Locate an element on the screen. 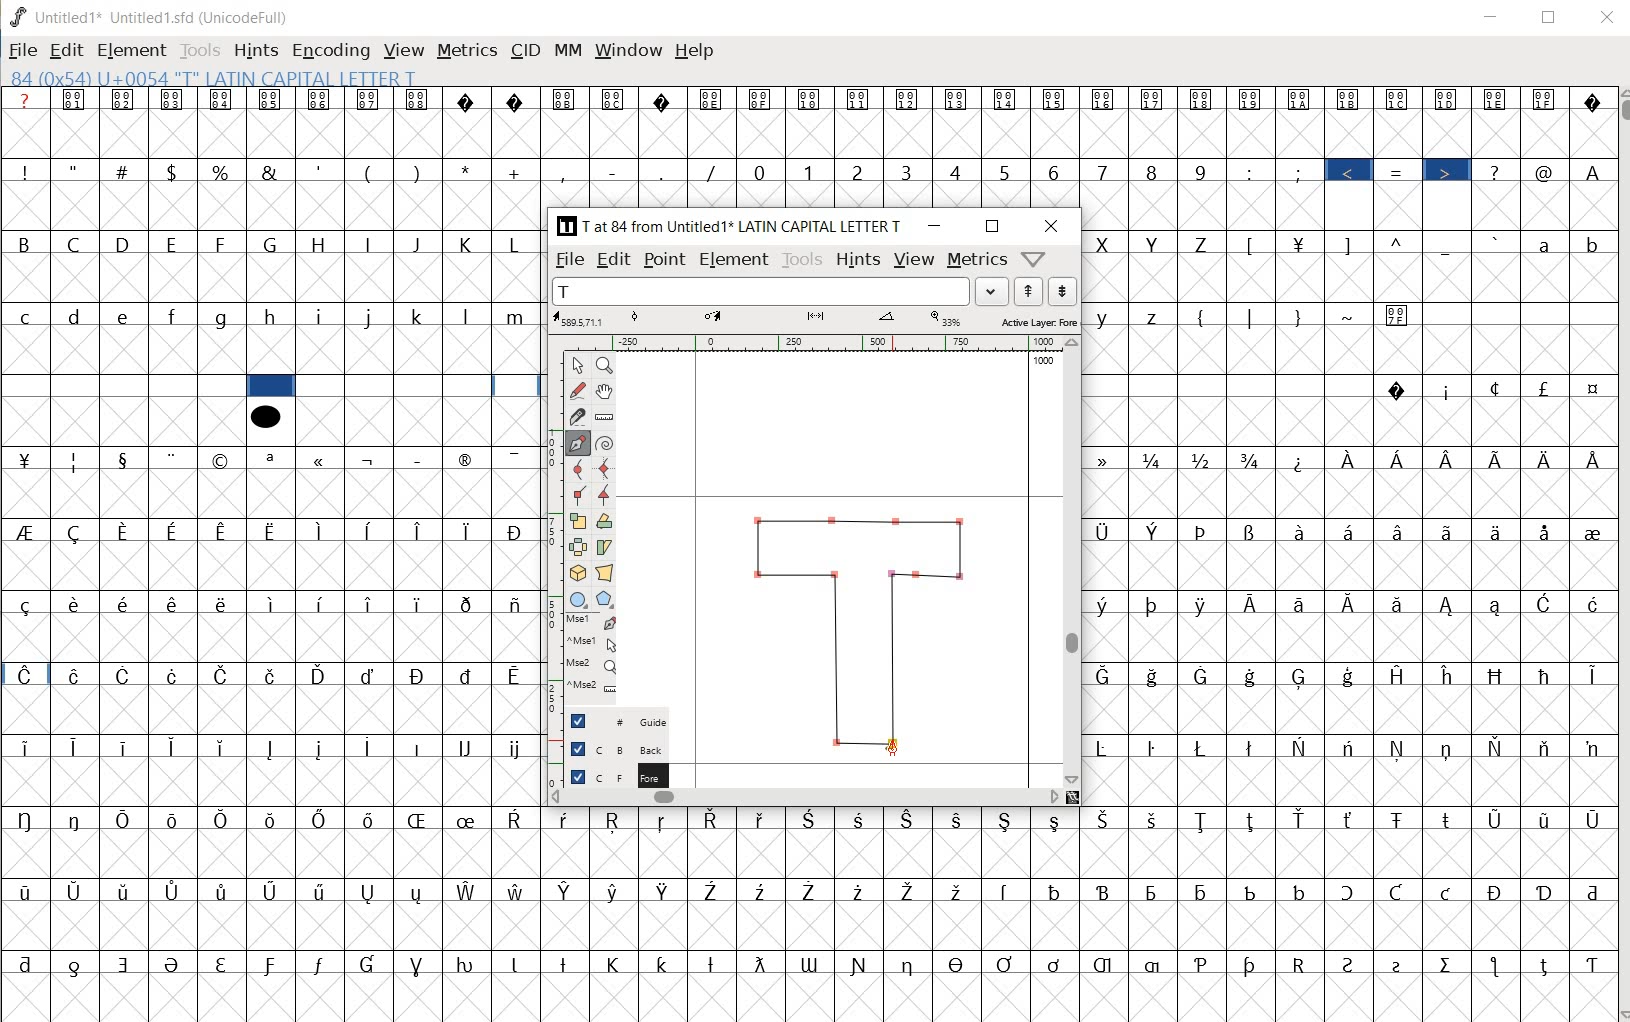 Image resolution: width=1630 pixels, height=1022 pixels. 3 is located at coordinates (910, 173).